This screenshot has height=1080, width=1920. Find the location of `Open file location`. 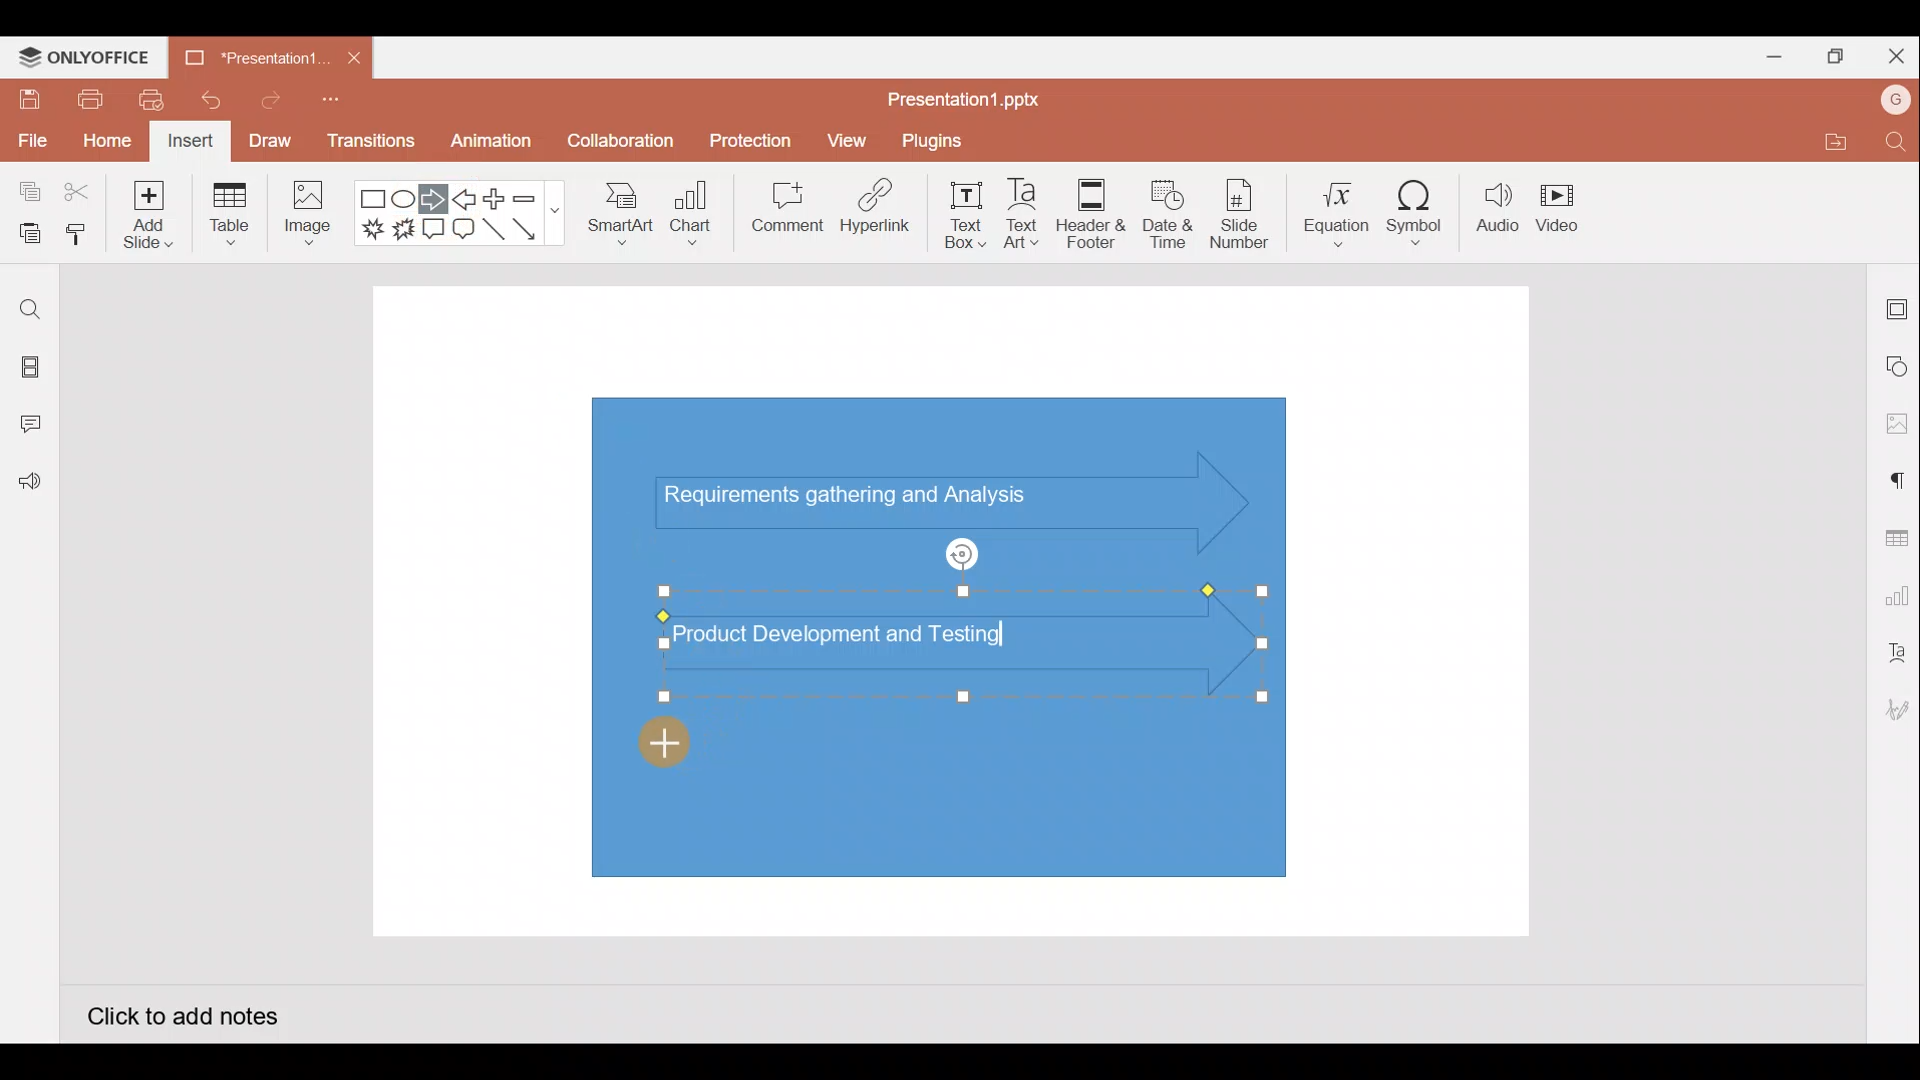

Open file location is located at coordinates (1832, 141).